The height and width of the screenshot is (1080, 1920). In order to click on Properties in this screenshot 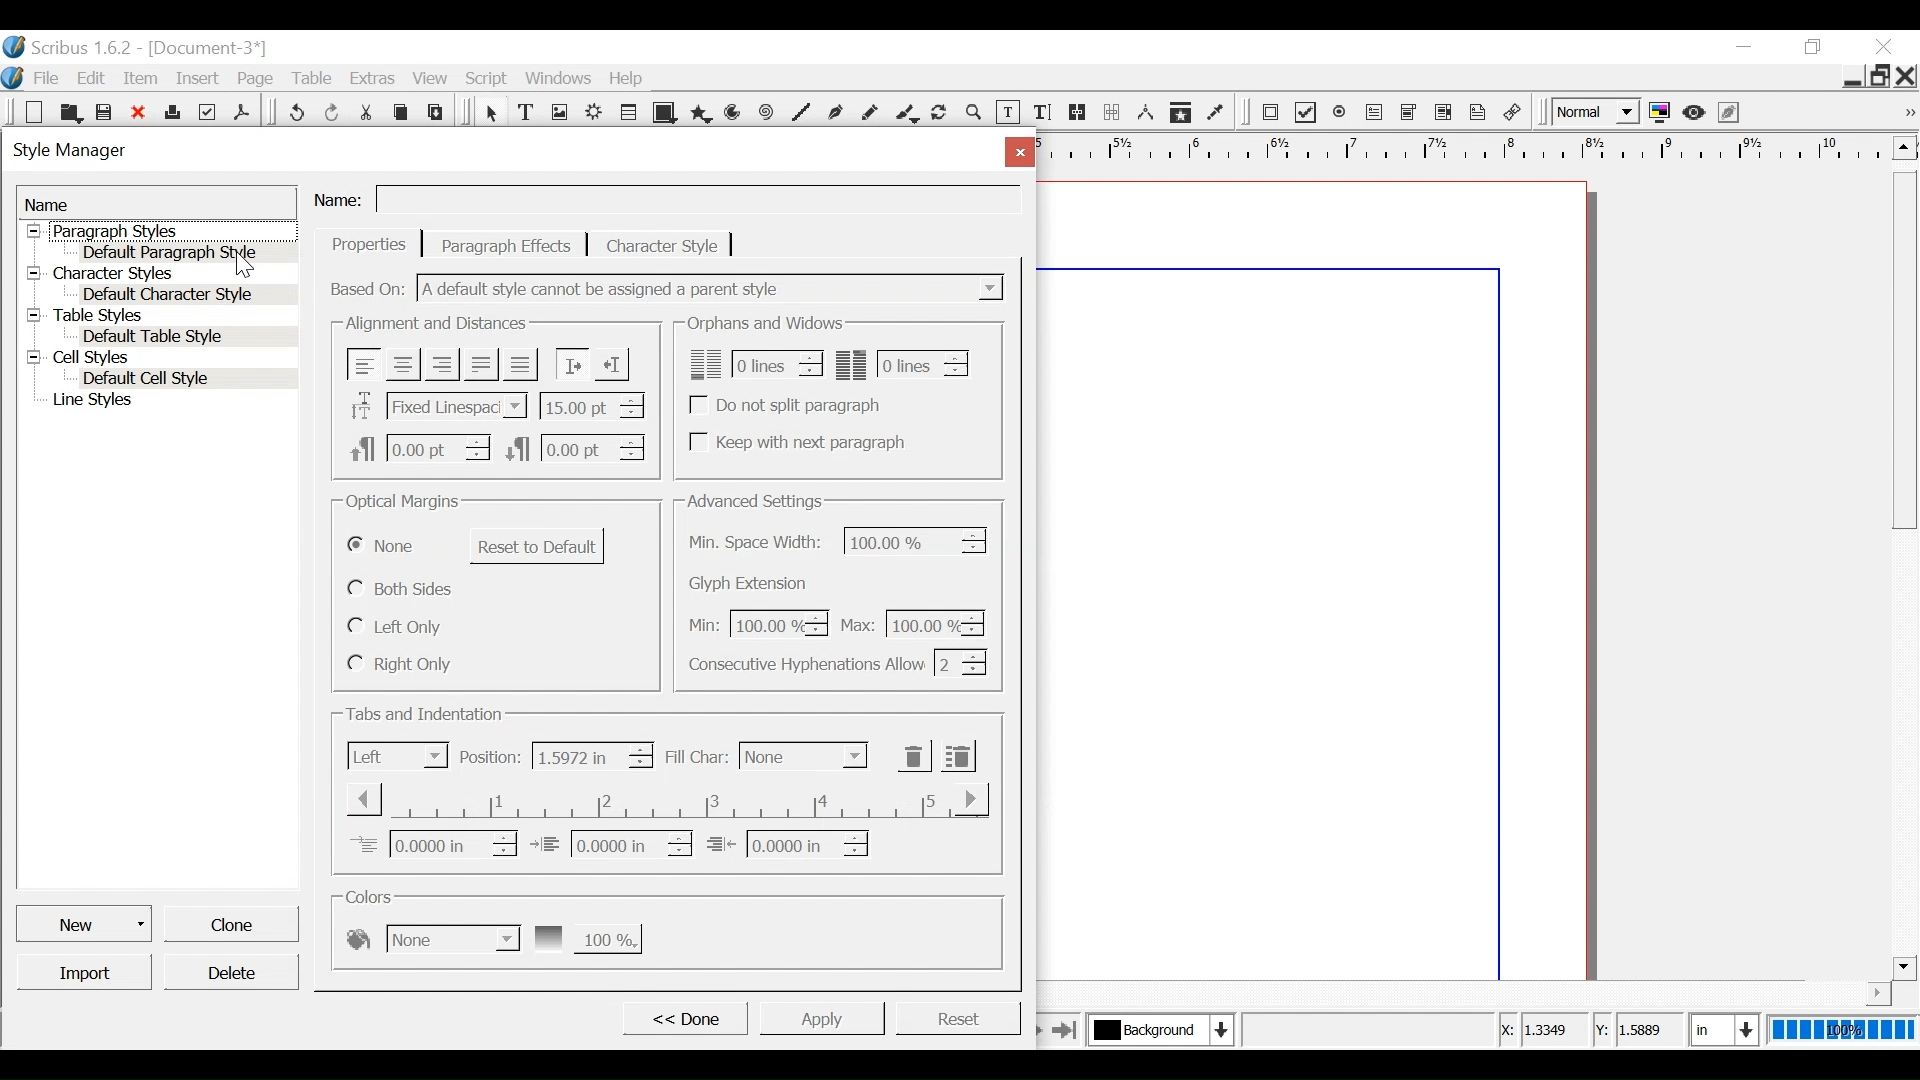, I will do `click(369, 244)`.